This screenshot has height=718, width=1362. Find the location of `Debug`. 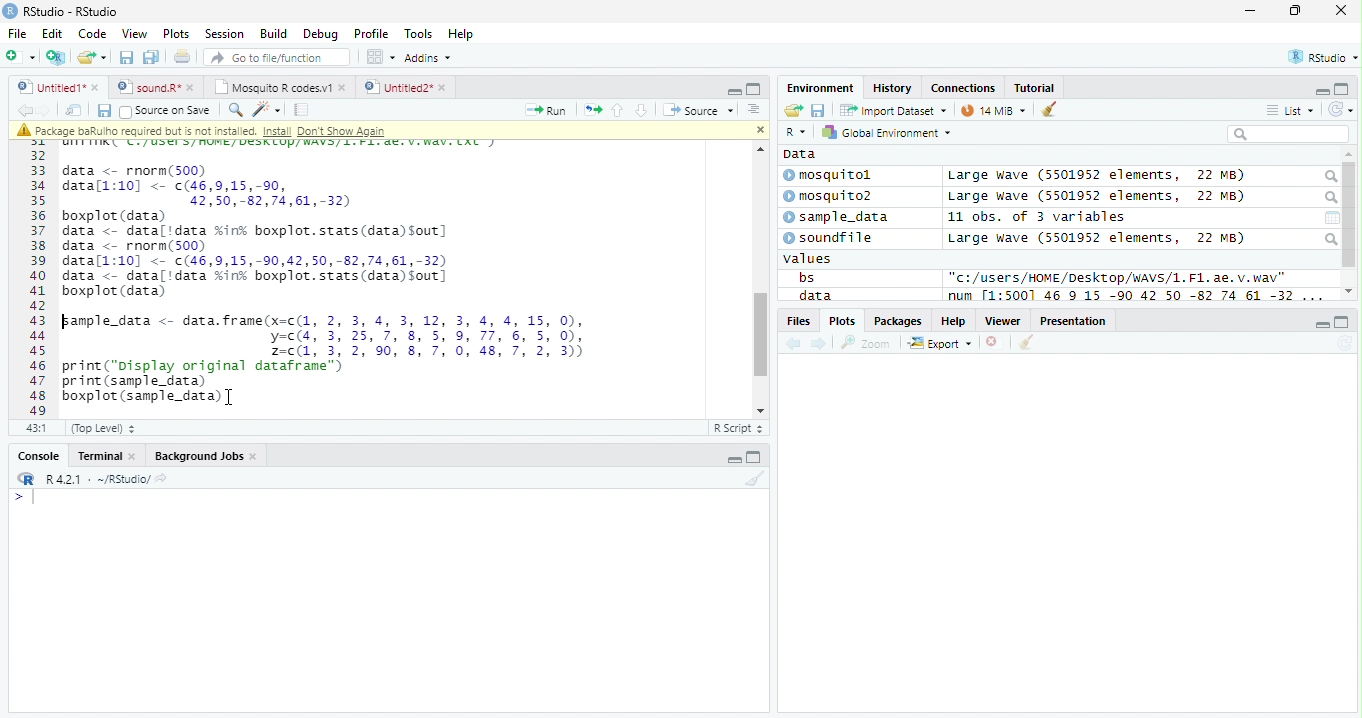

Debug is located at coordinates (319, 34).